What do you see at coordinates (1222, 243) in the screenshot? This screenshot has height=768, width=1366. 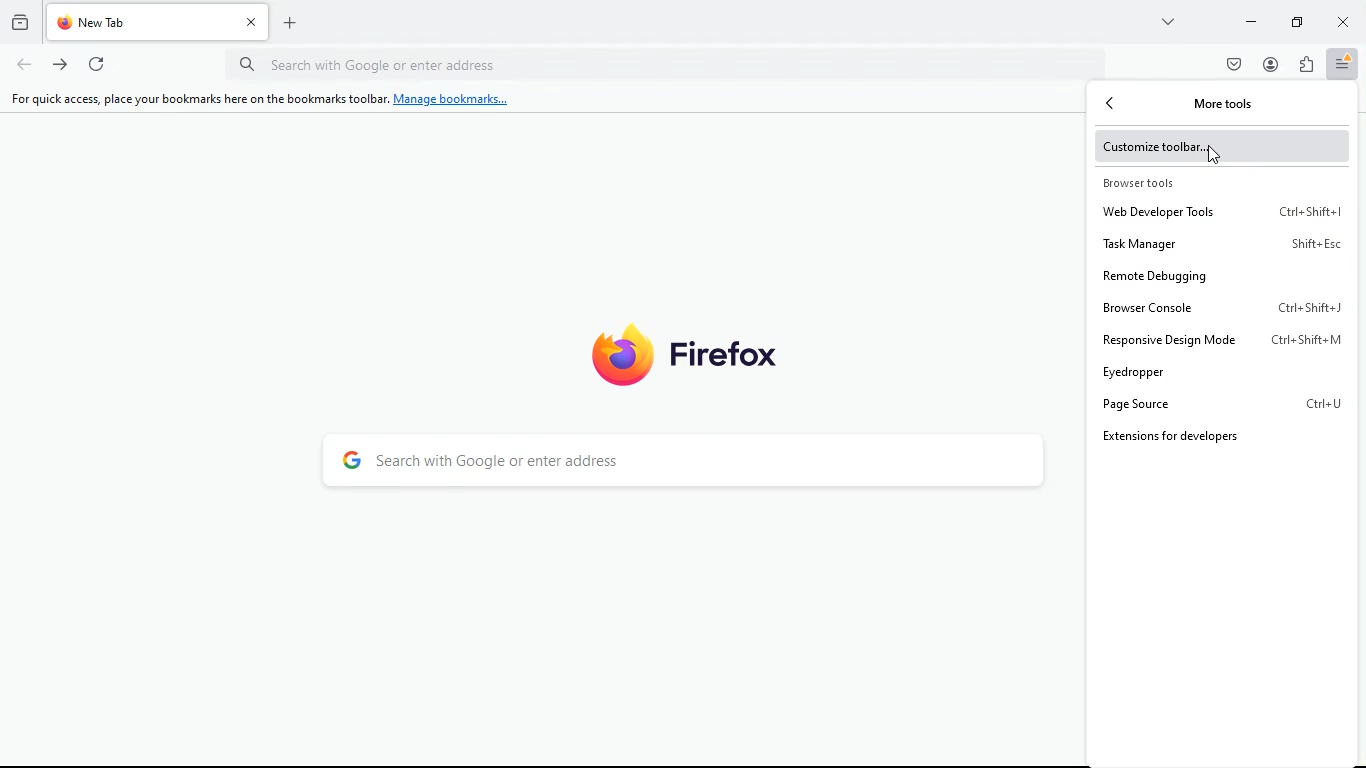 I see `task manager` at bounding box center [1222, 243].